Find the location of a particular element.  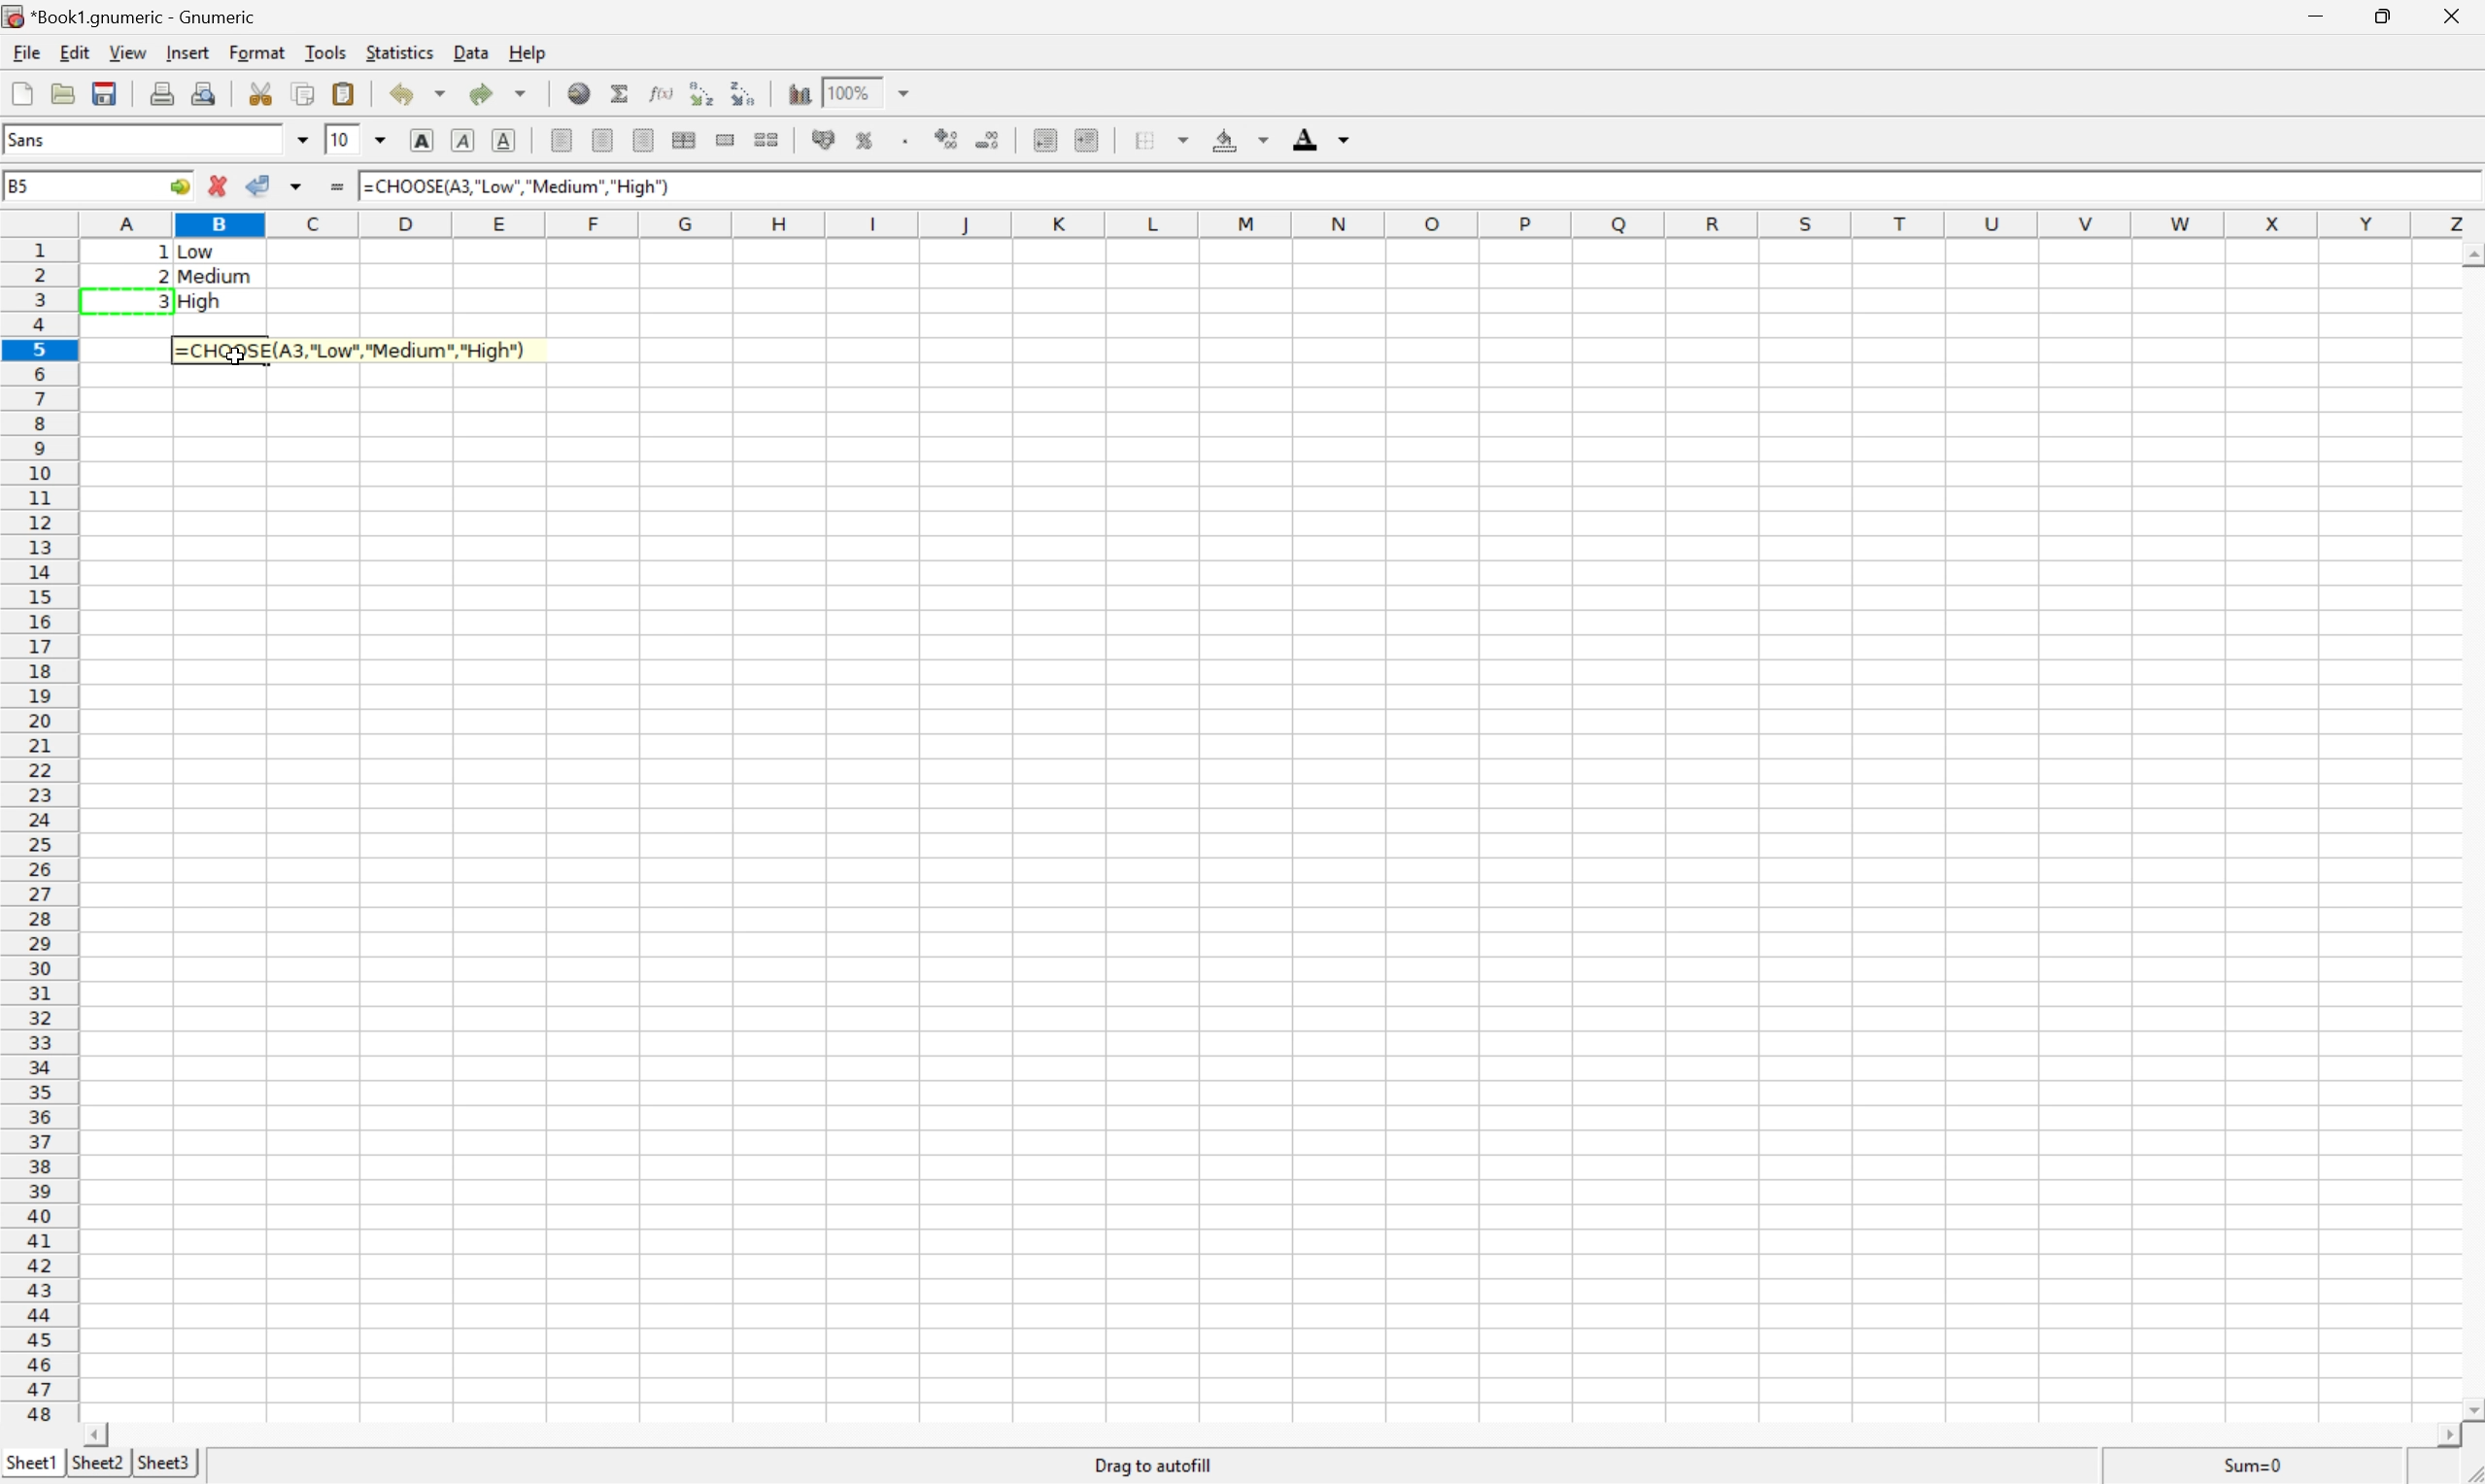

Set the format of the selected cells to include a thousands separator is located at coordinates (906, 143).